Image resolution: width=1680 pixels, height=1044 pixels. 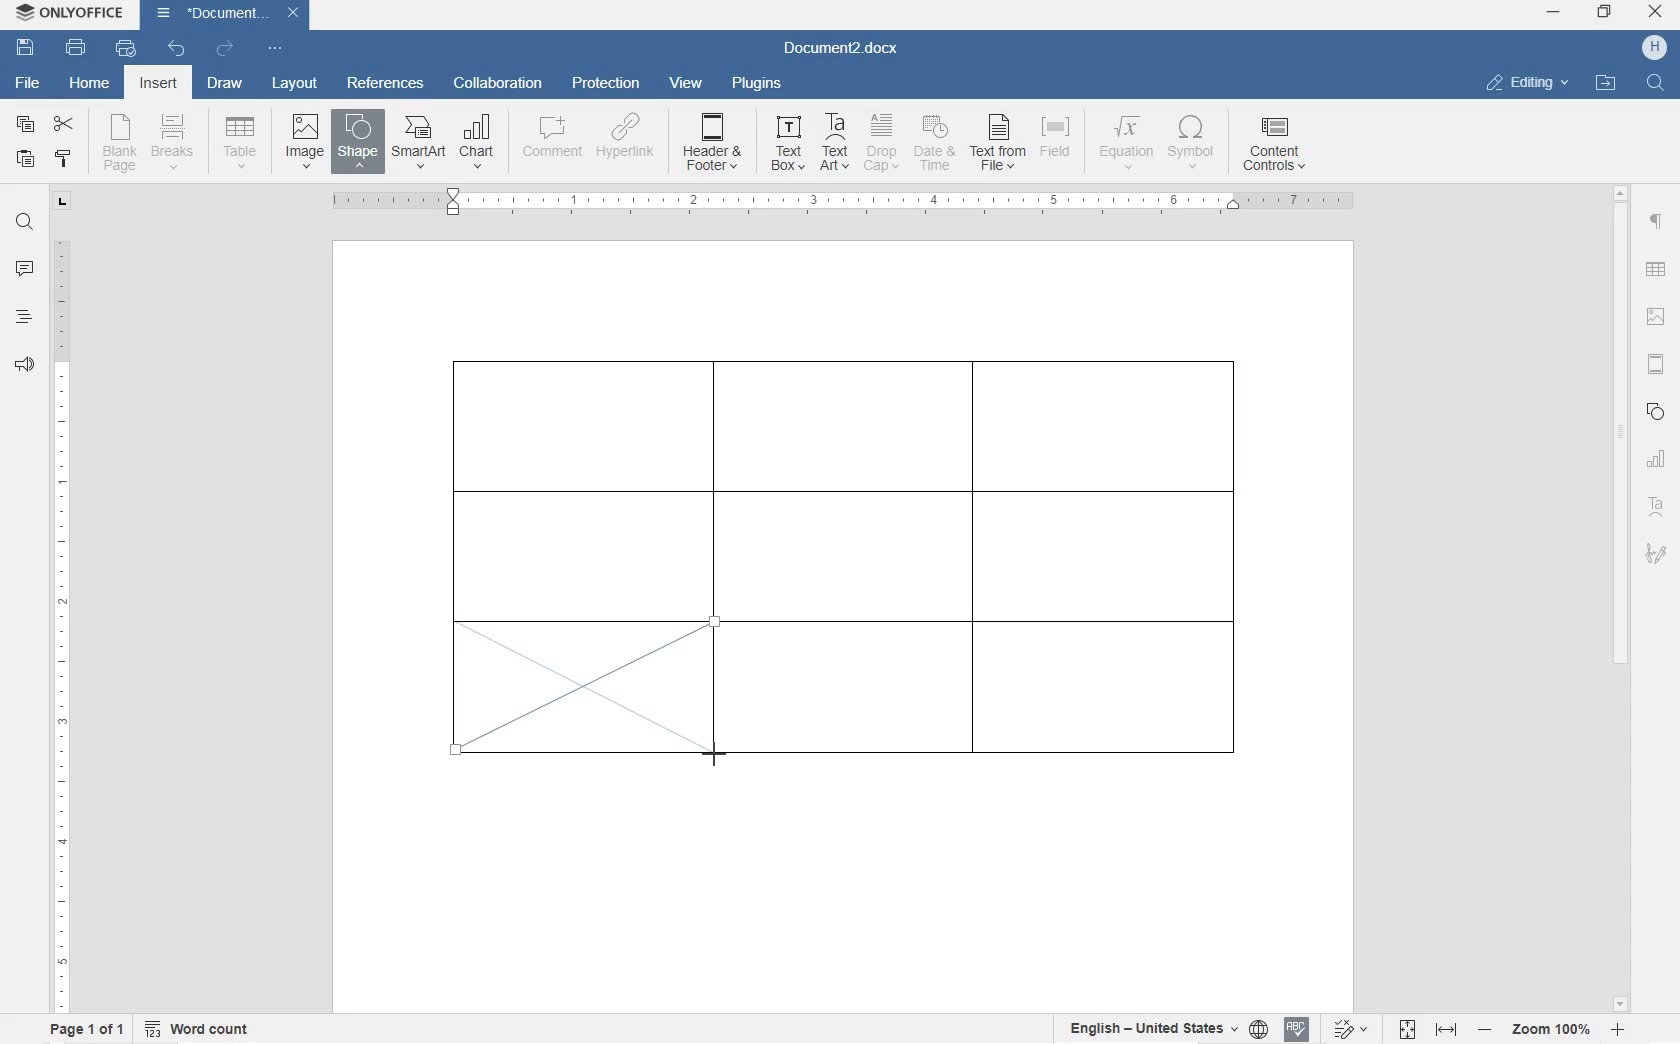 I want to click on spell check, so click(x=1297, y=1031).